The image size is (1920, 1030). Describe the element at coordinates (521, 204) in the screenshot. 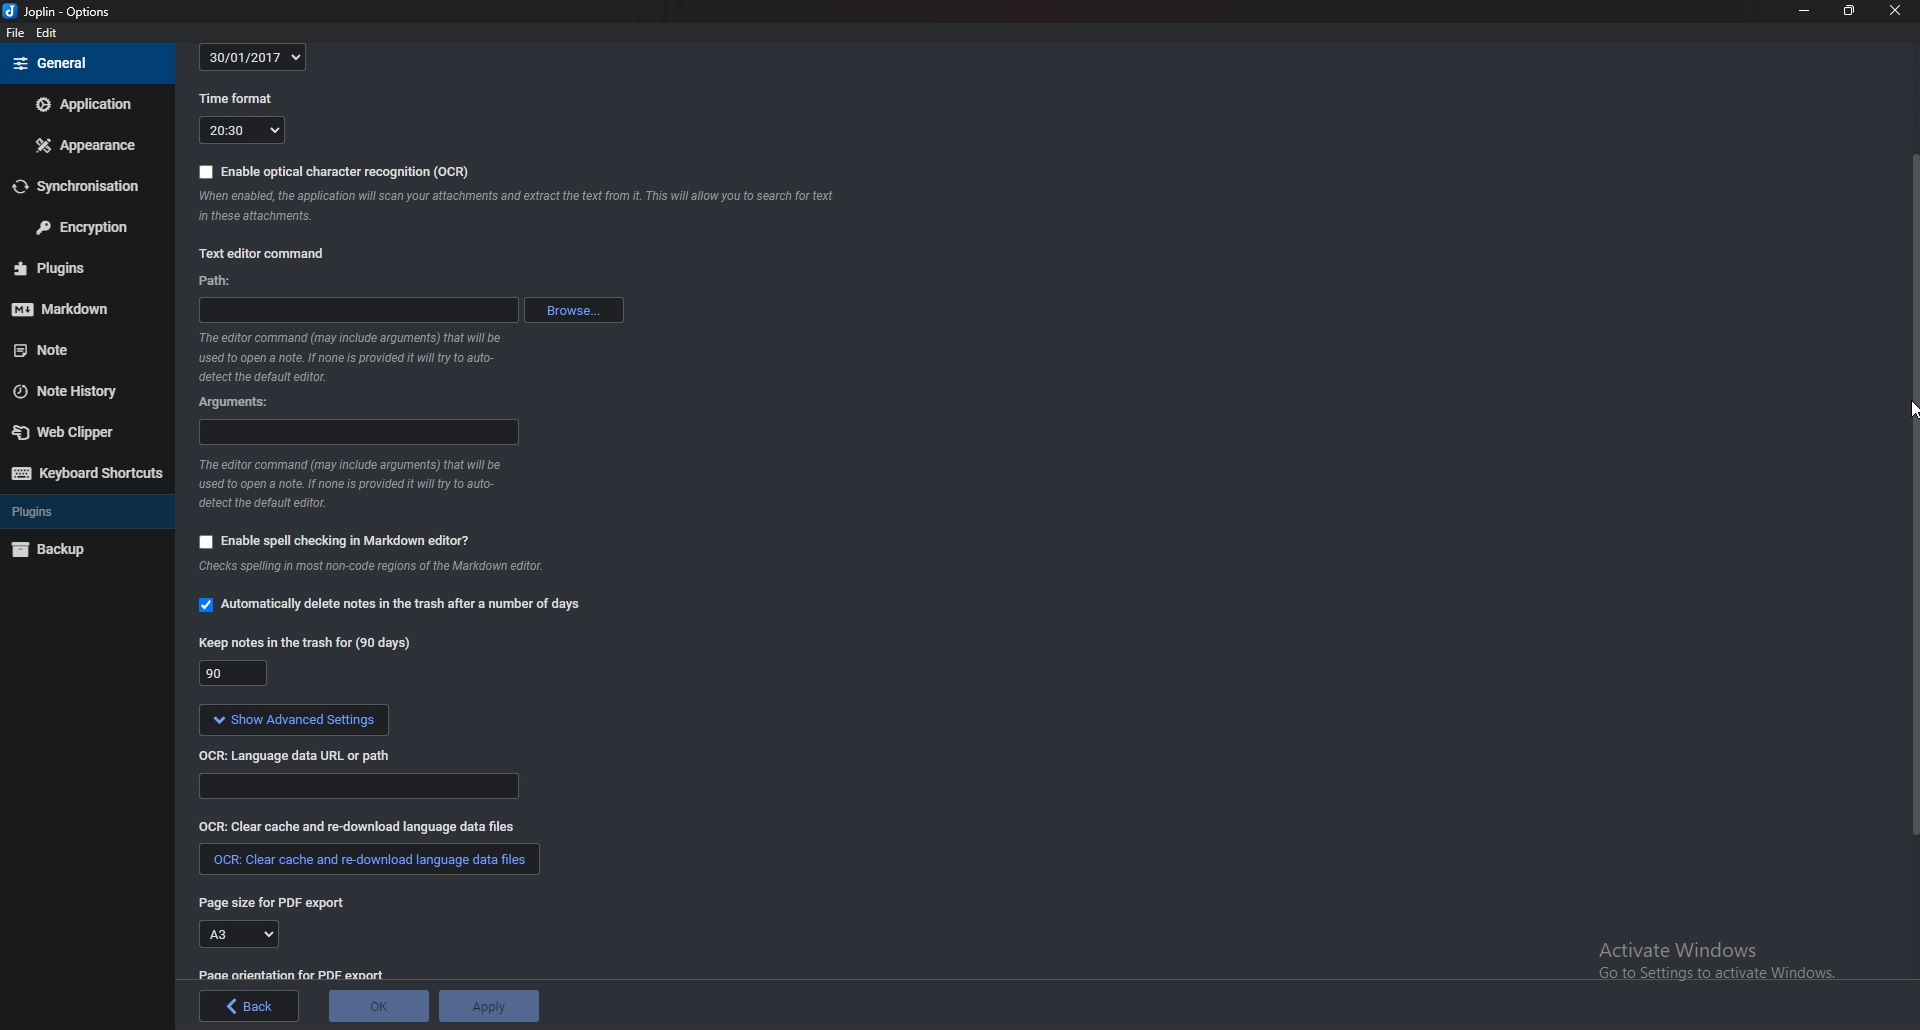

I see `Info` at that location.